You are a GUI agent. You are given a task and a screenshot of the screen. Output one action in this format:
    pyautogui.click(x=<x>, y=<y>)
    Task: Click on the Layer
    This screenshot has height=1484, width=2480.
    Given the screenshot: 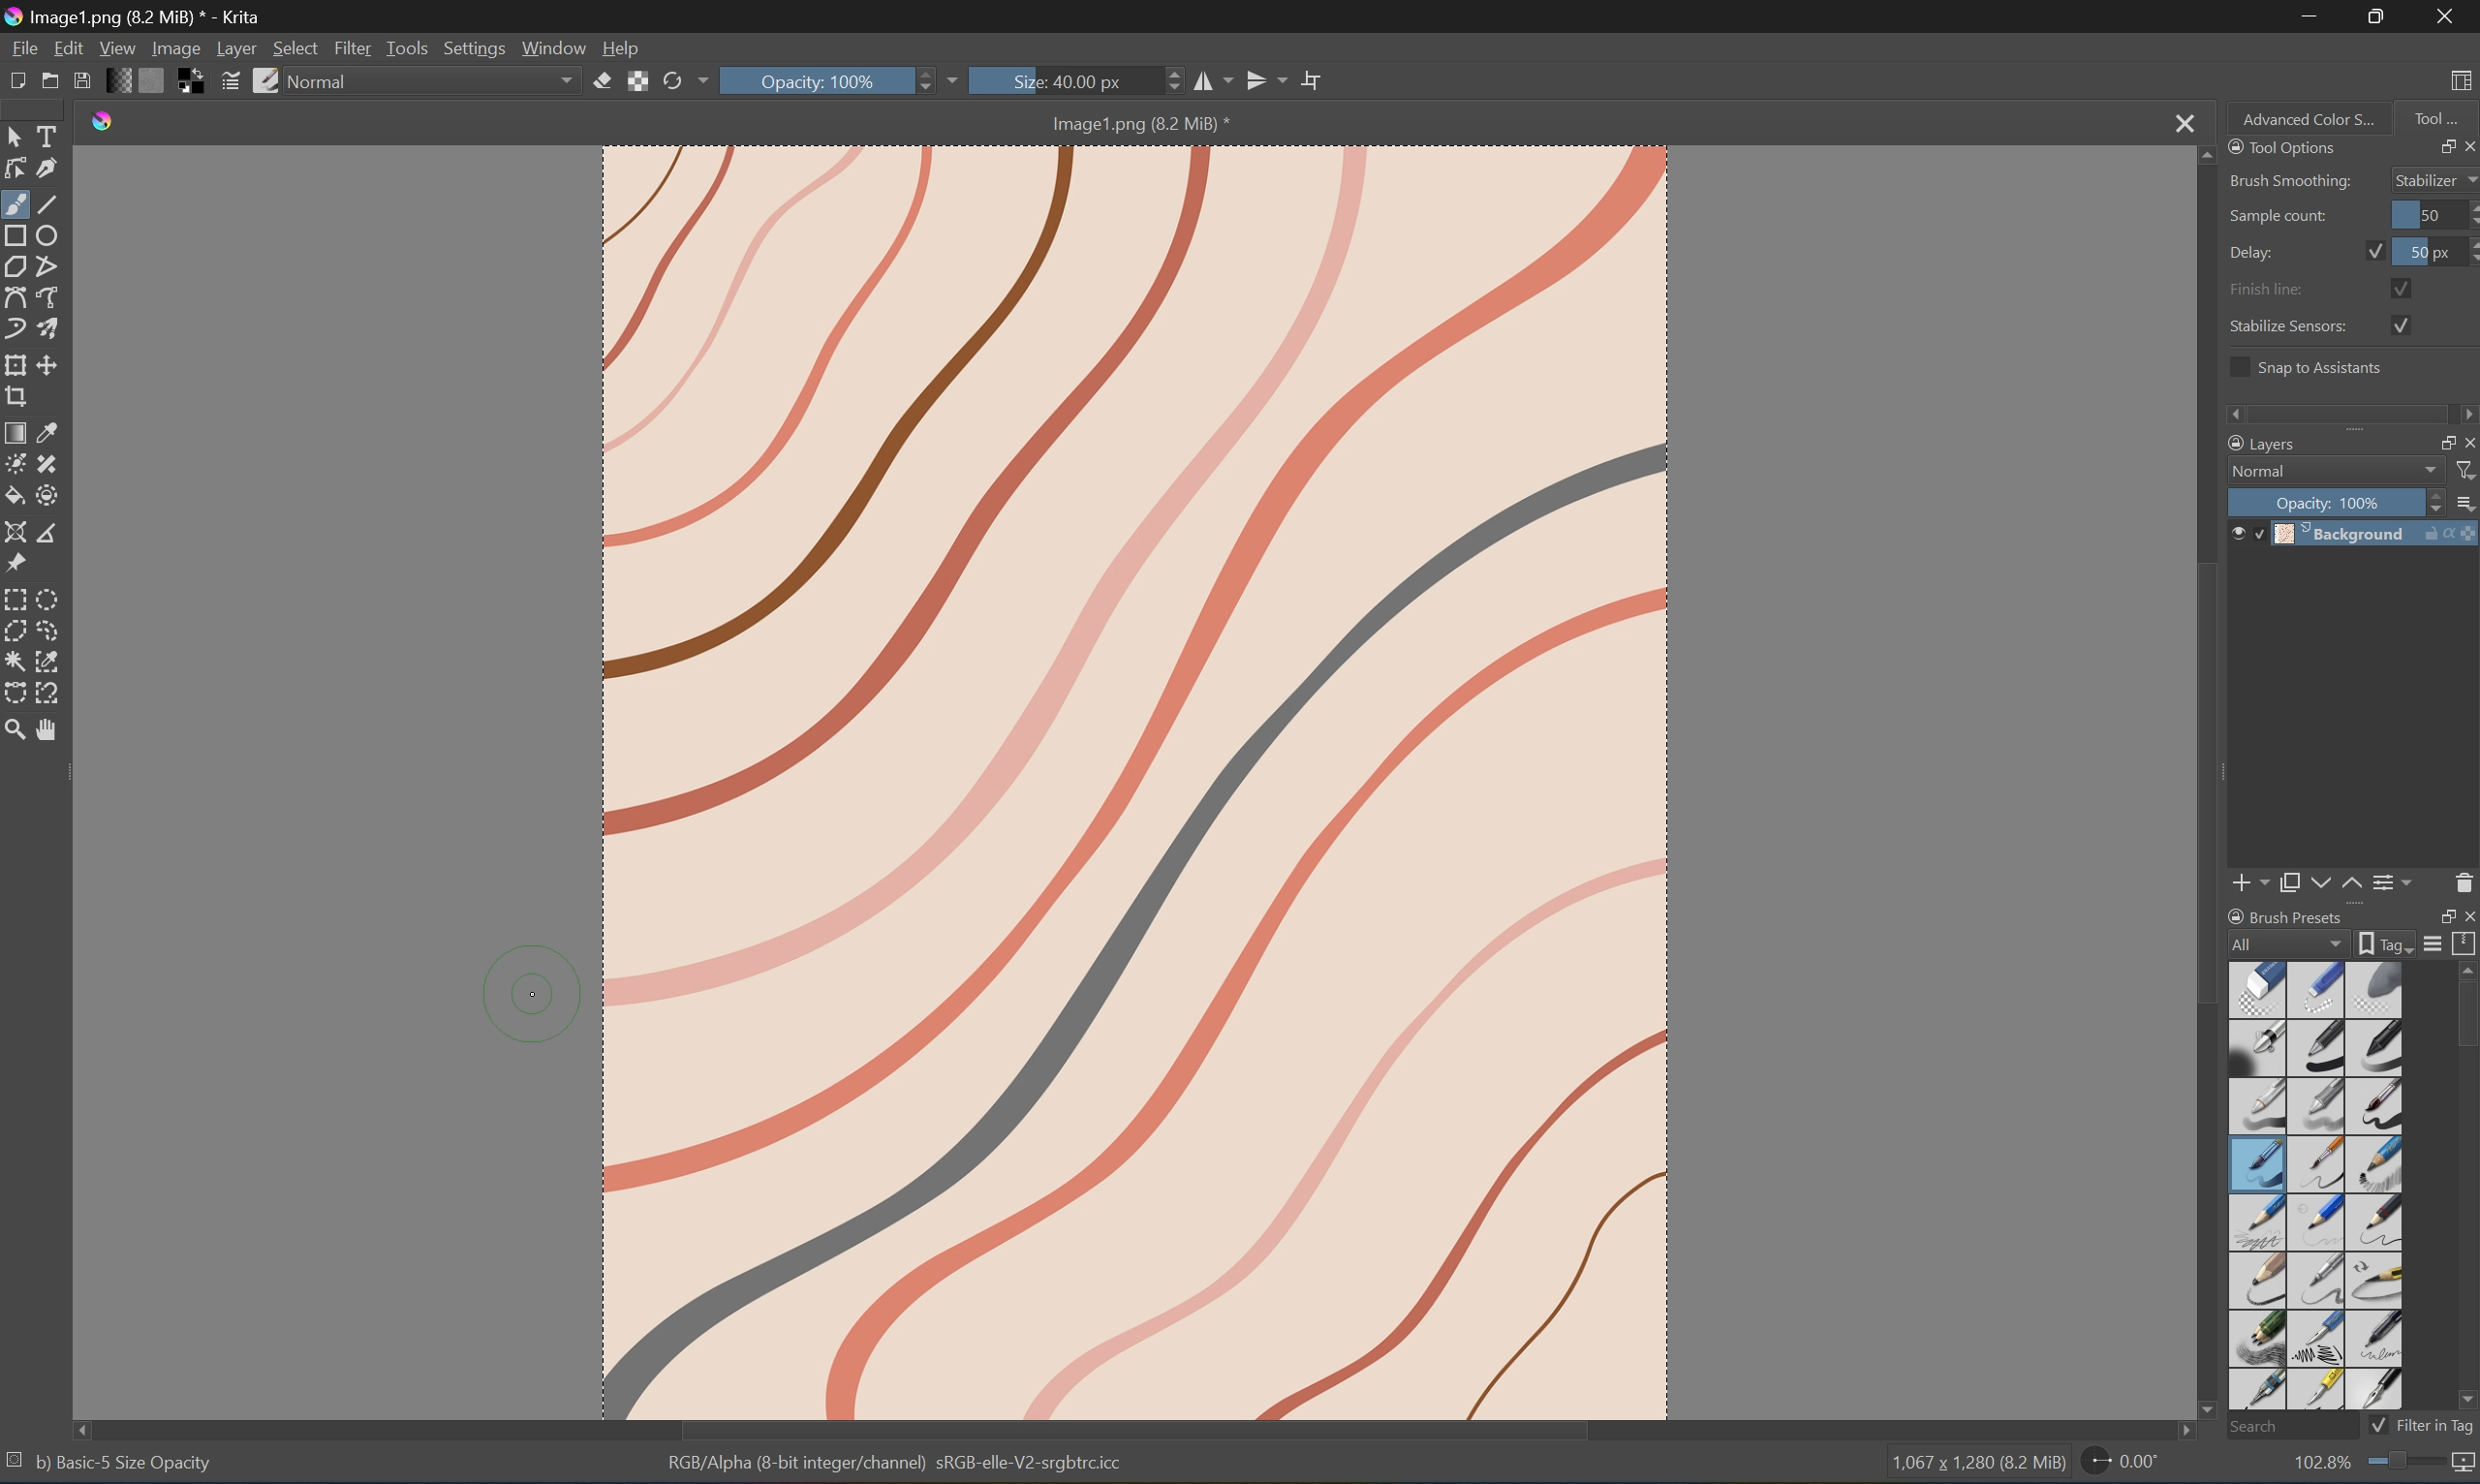 What is the action you would take?
    pyautogui.click(x=237, y=48)
    